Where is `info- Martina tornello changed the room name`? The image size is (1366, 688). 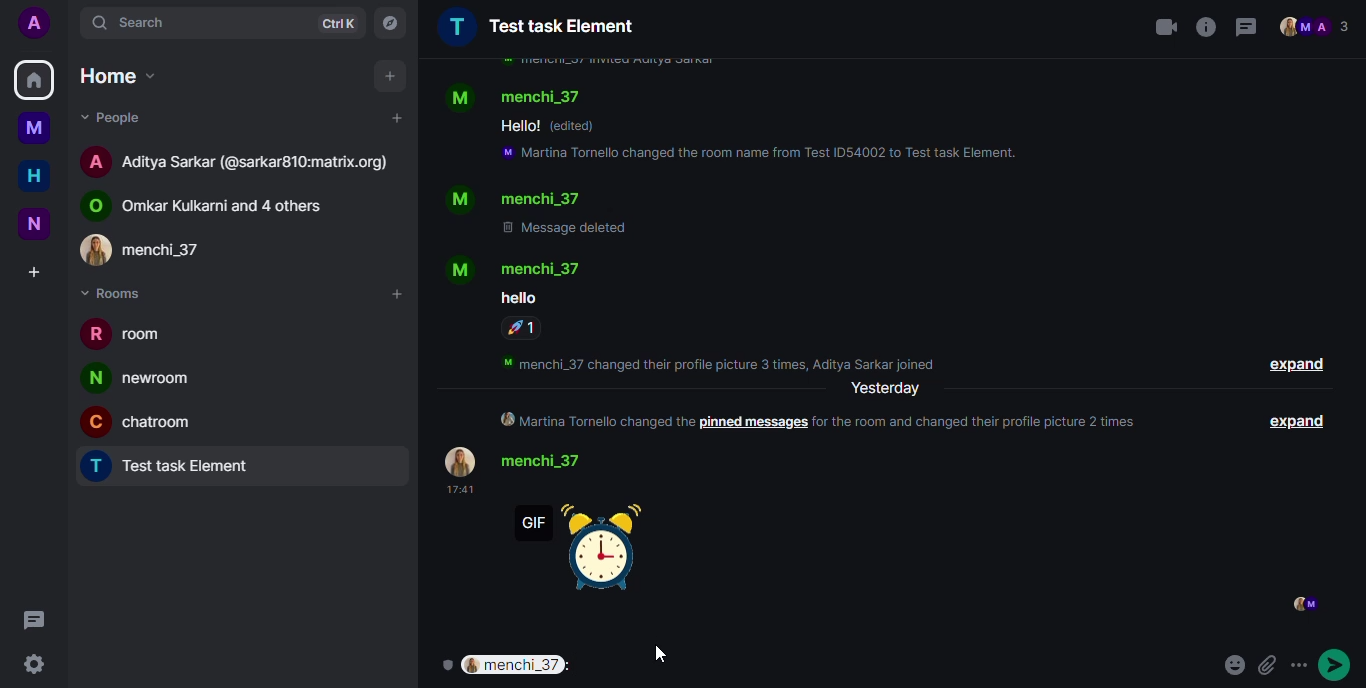 info- Martina tornello changed the room name is located at coordinates (762, 155).